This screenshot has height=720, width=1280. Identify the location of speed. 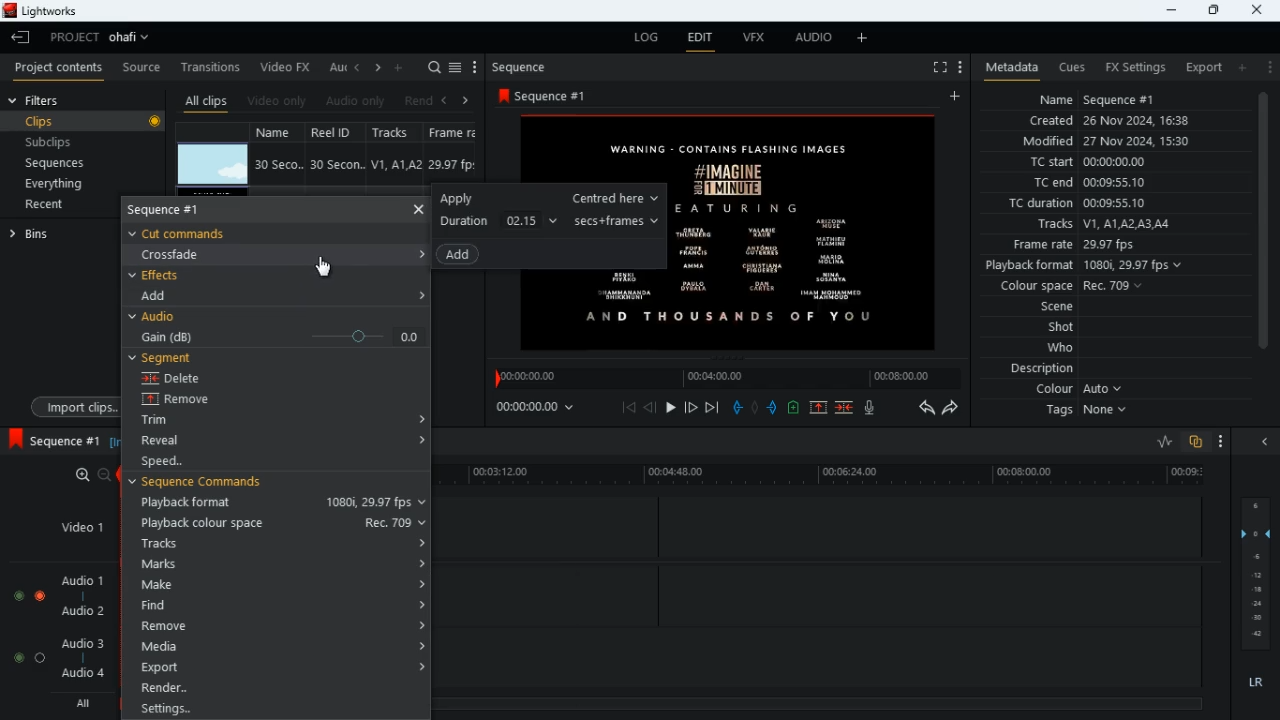
(184, 462).